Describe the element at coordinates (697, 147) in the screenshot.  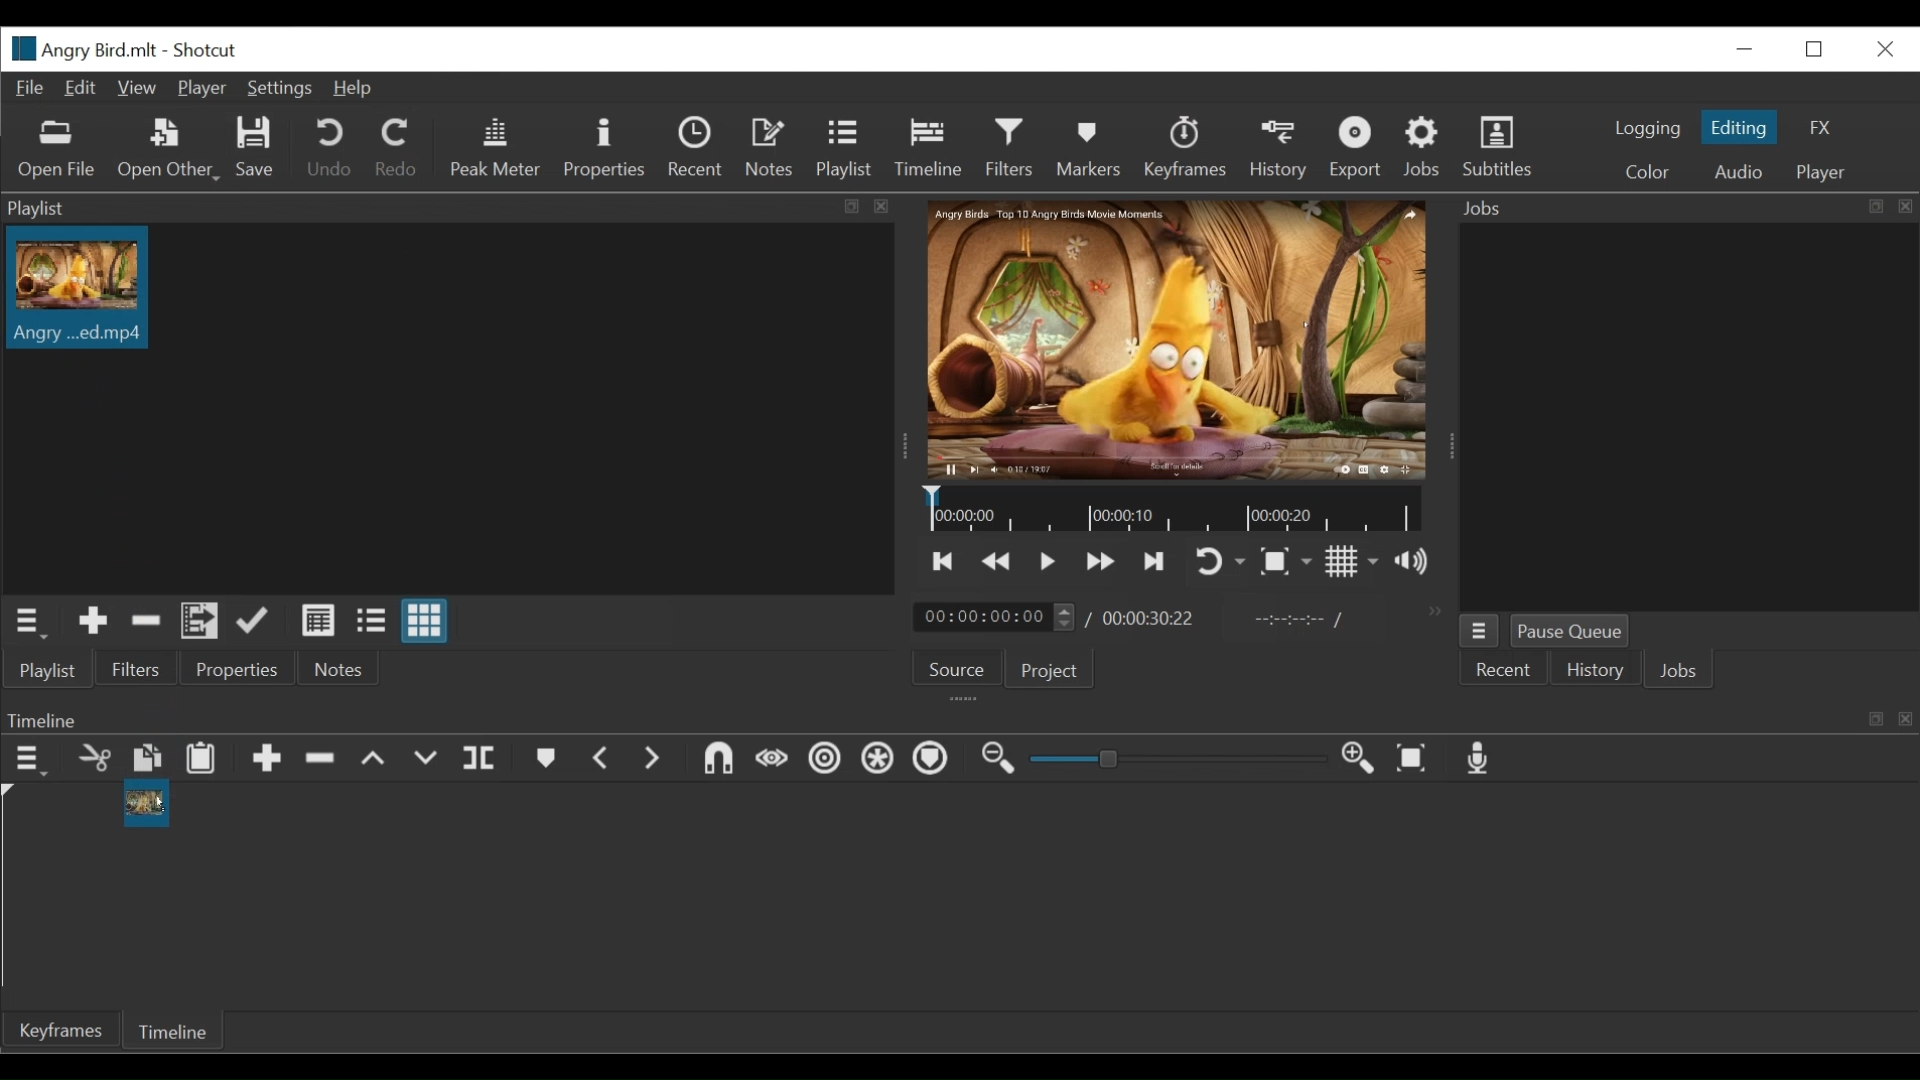
I see `Recent` at that location.